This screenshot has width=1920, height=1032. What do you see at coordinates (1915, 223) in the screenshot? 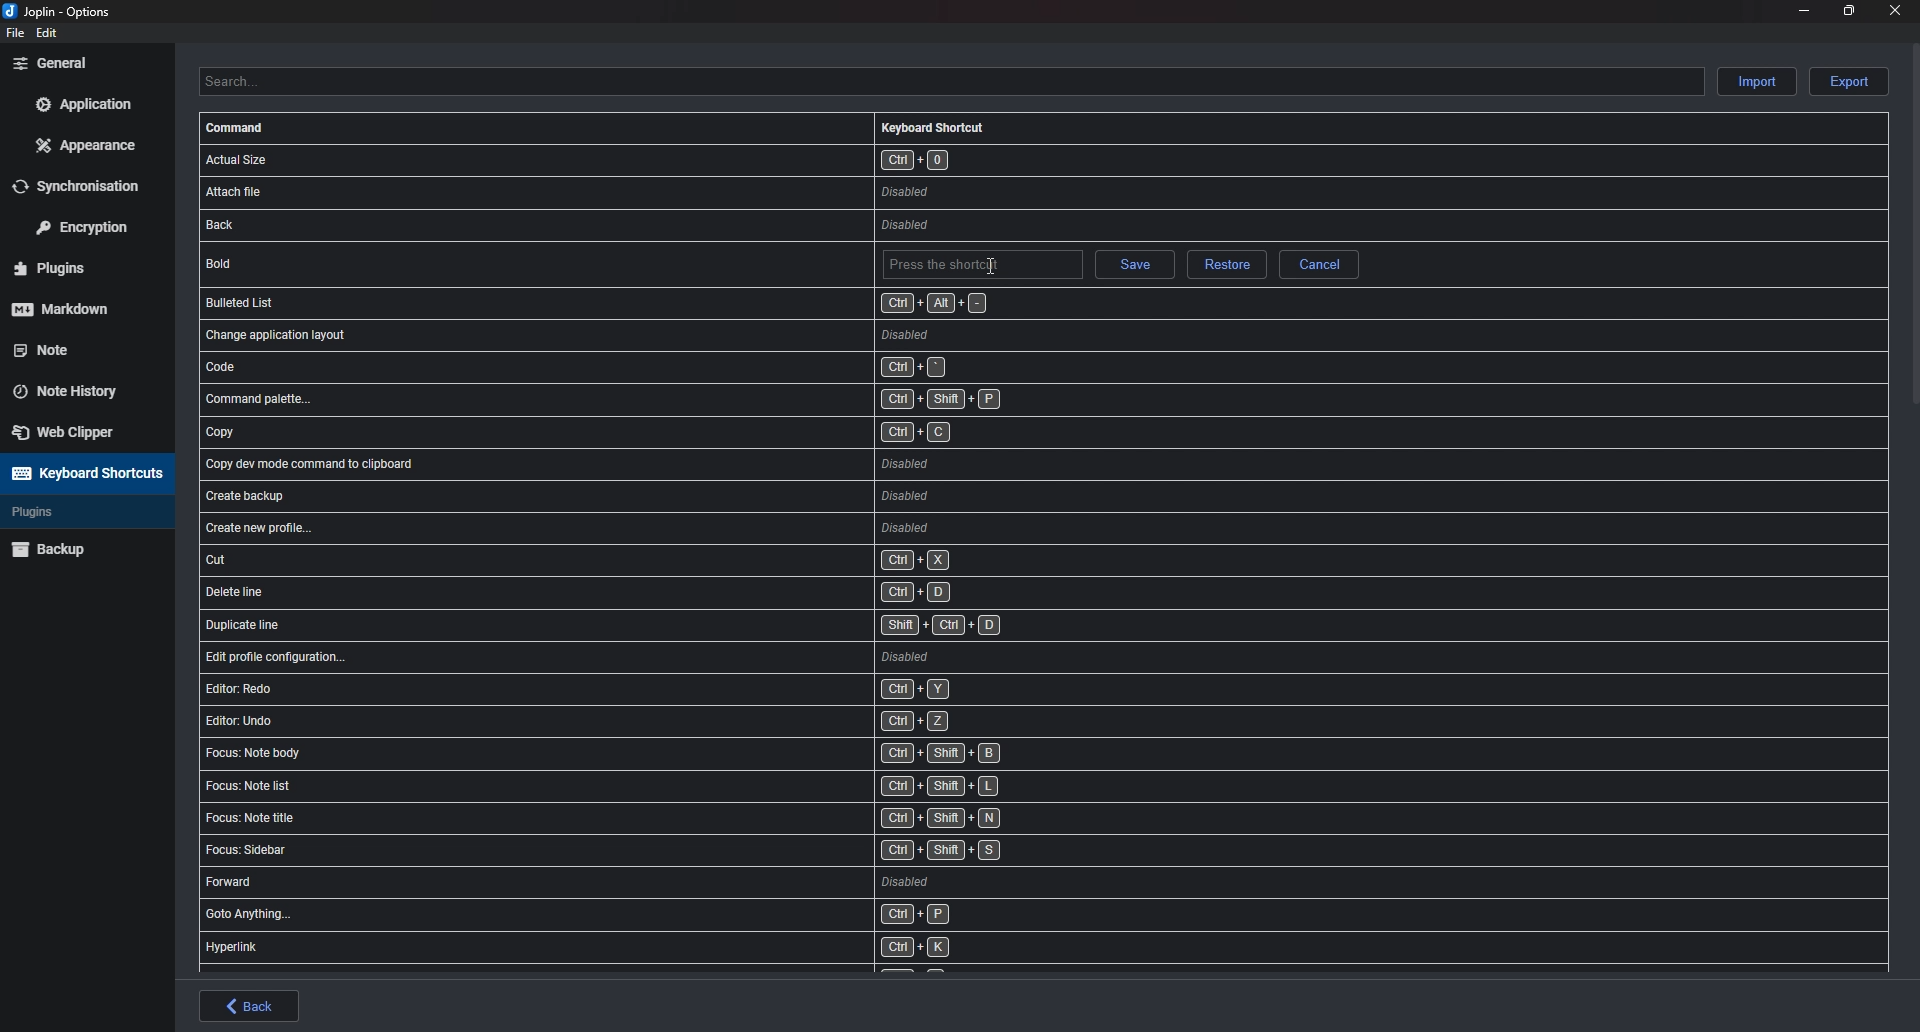
I see `scroll bar` at bounding box center [1915, 223].